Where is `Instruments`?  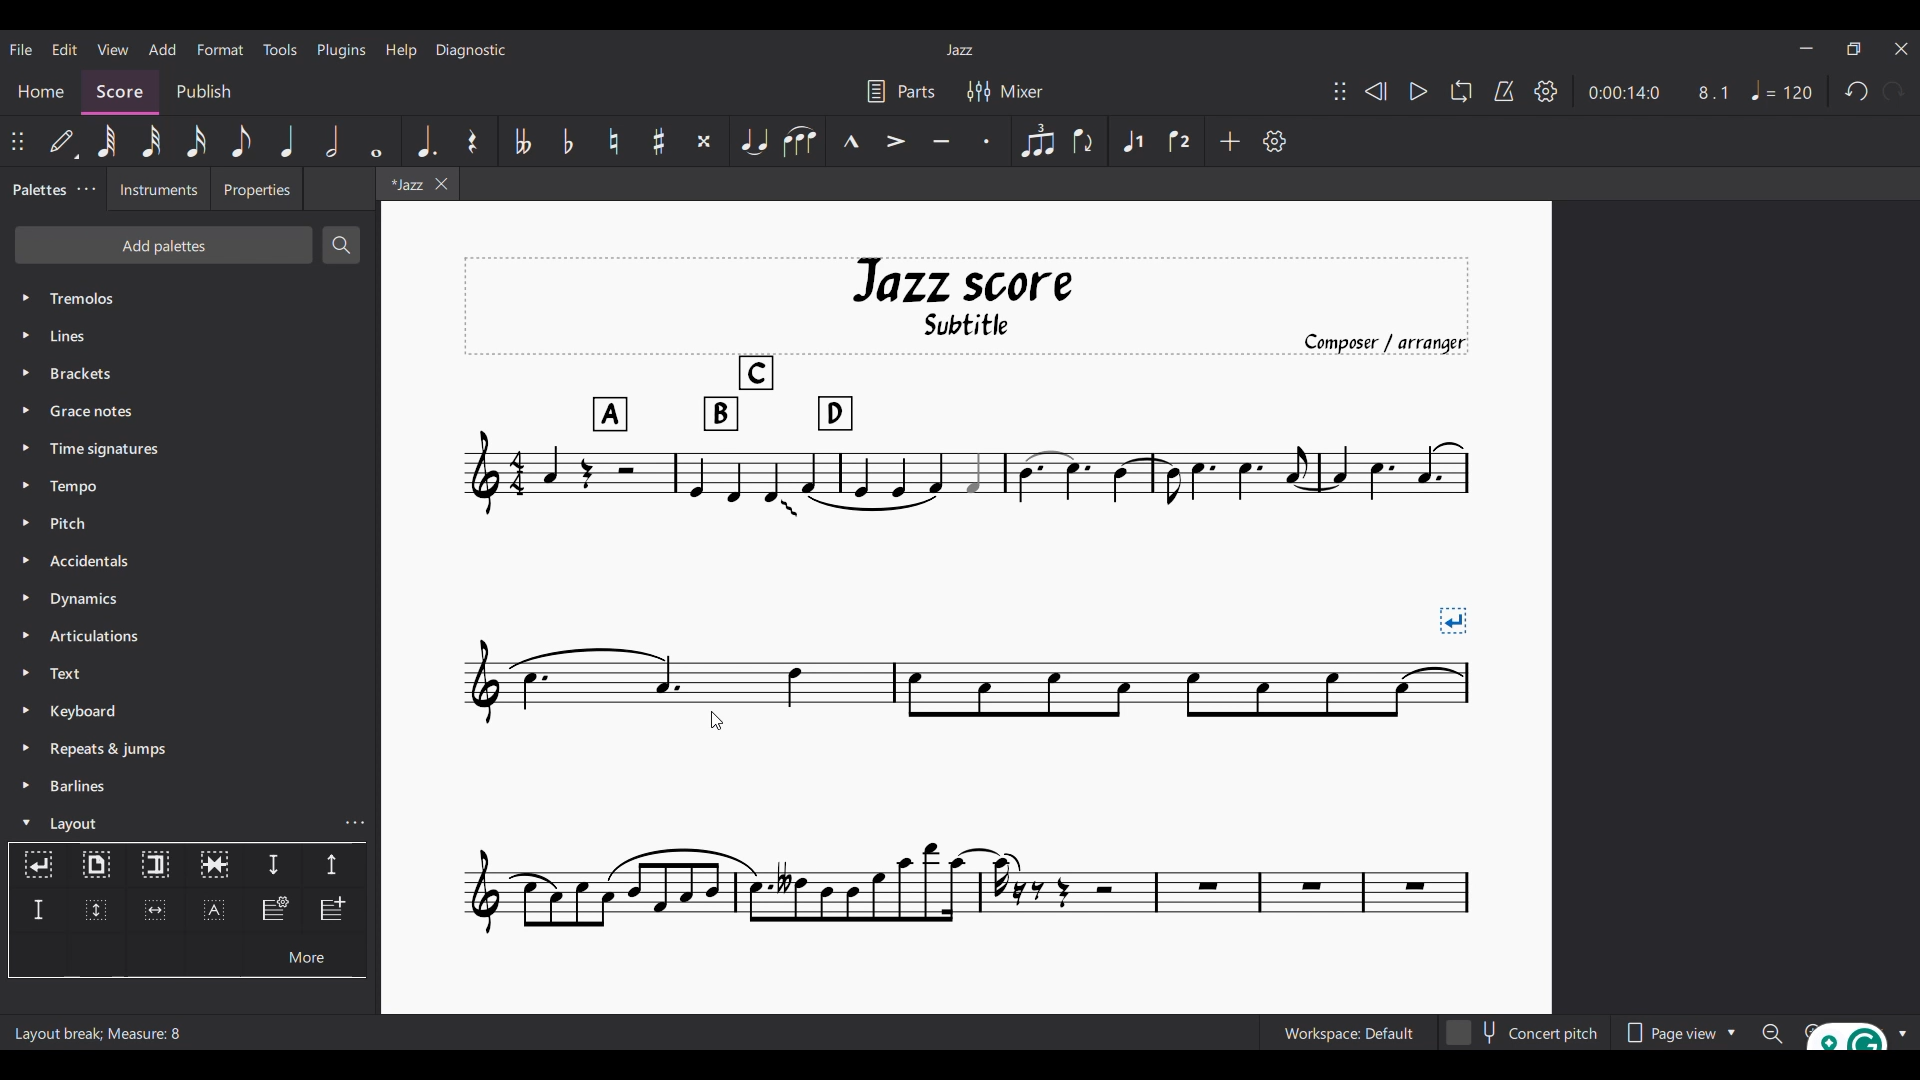 Instruments is located at coordinates (159, 189).